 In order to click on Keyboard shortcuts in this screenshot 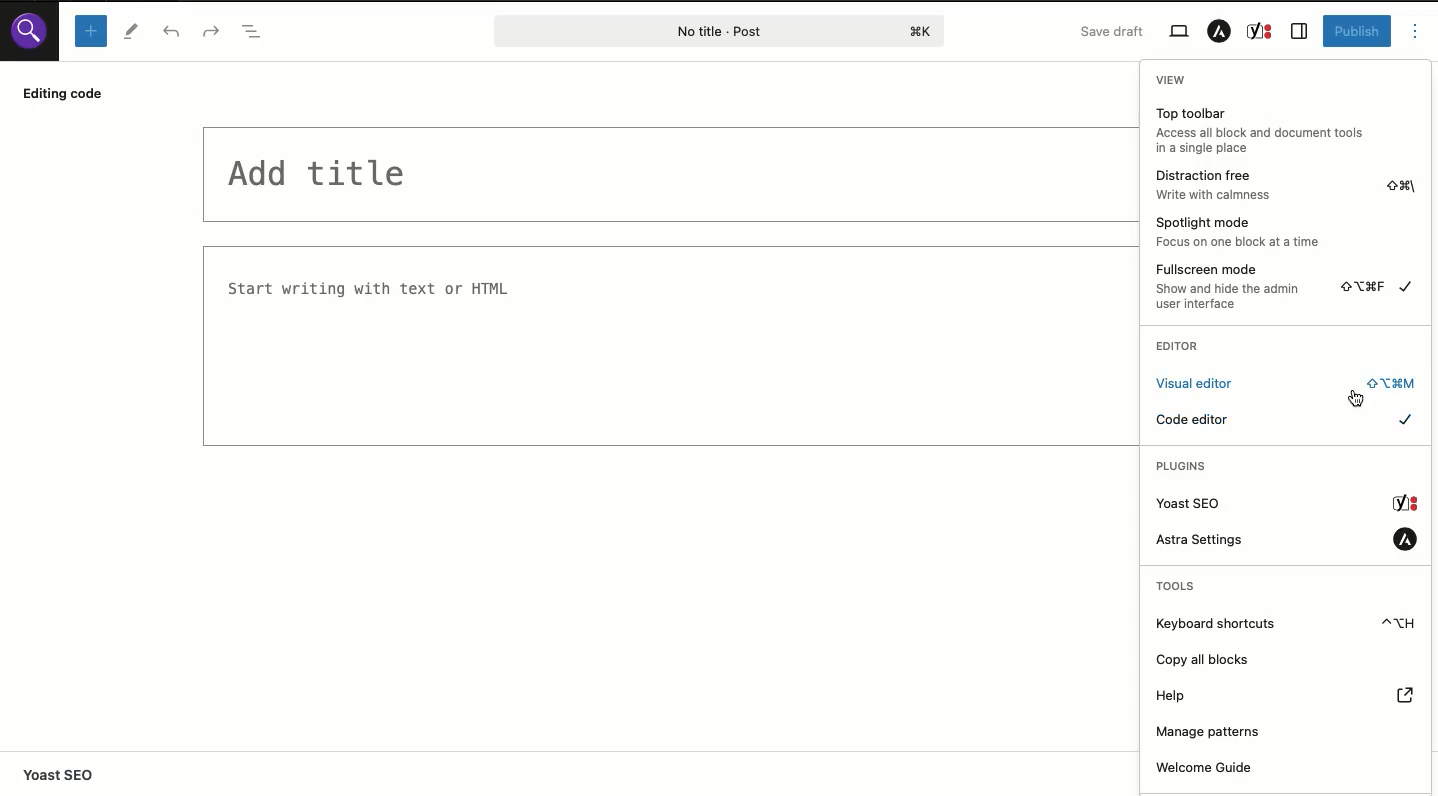, I will do `click(1287, 624)`.